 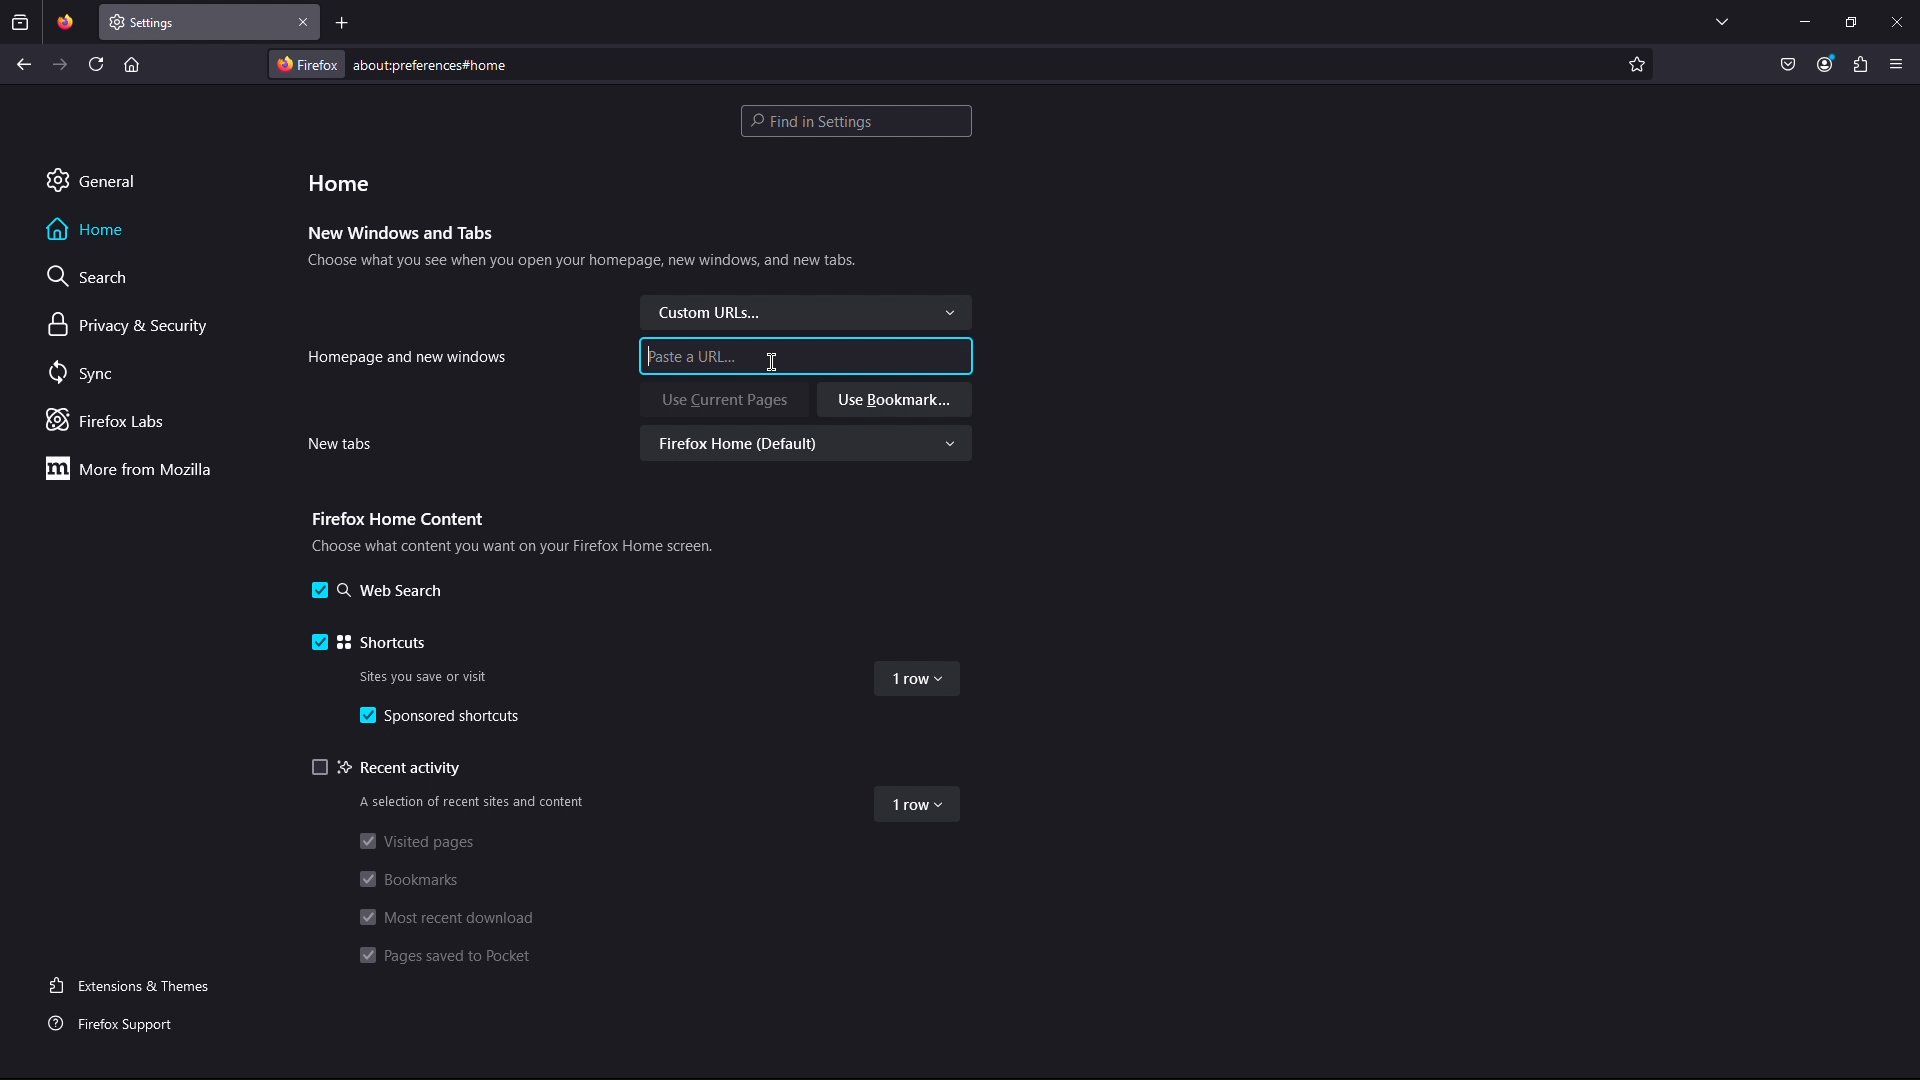 What do you see at coordinates (1896, 21) in the screenshot?
I see `Close` at bounding box center [1896, 21].